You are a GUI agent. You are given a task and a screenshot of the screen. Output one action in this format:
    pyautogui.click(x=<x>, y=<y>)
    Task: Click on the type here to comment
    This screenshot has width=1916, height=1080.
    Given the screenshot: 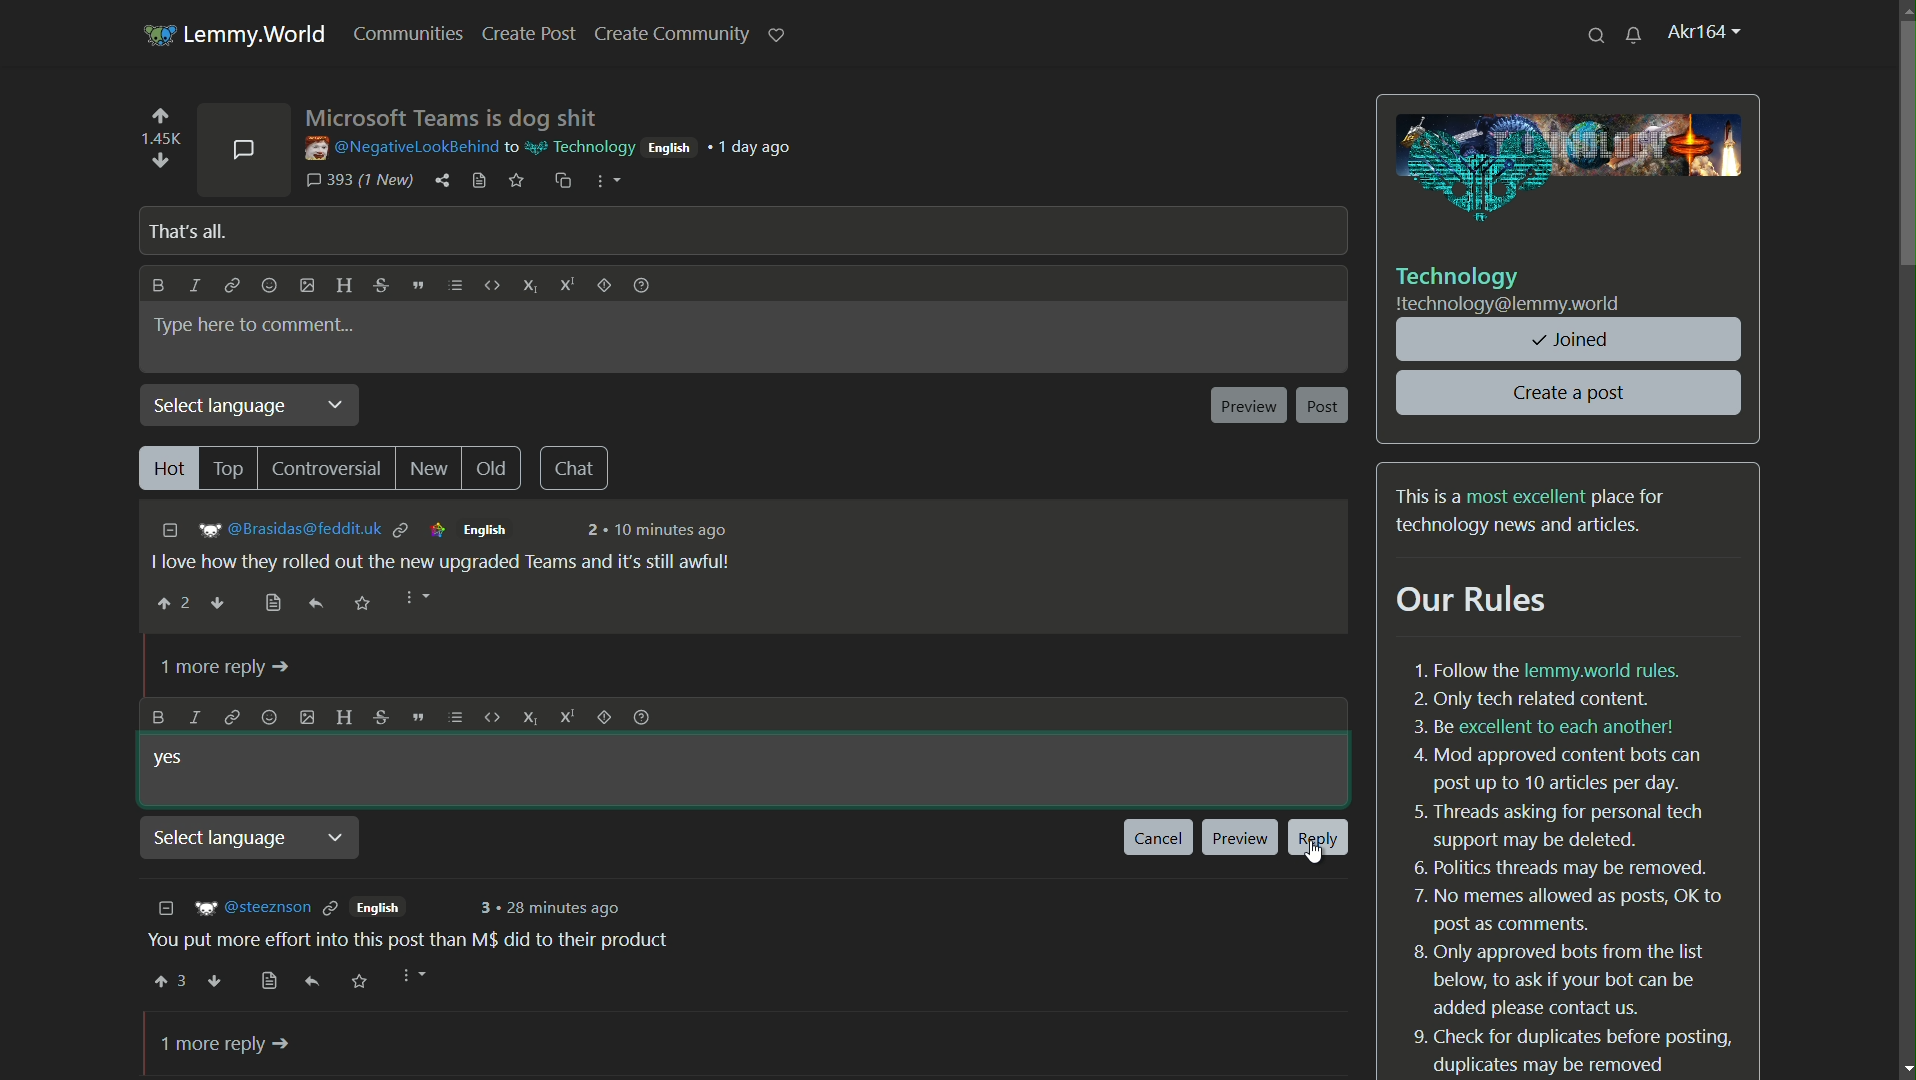 What is the action you would take?
    pyautogui.click(x=255, y=325)
    